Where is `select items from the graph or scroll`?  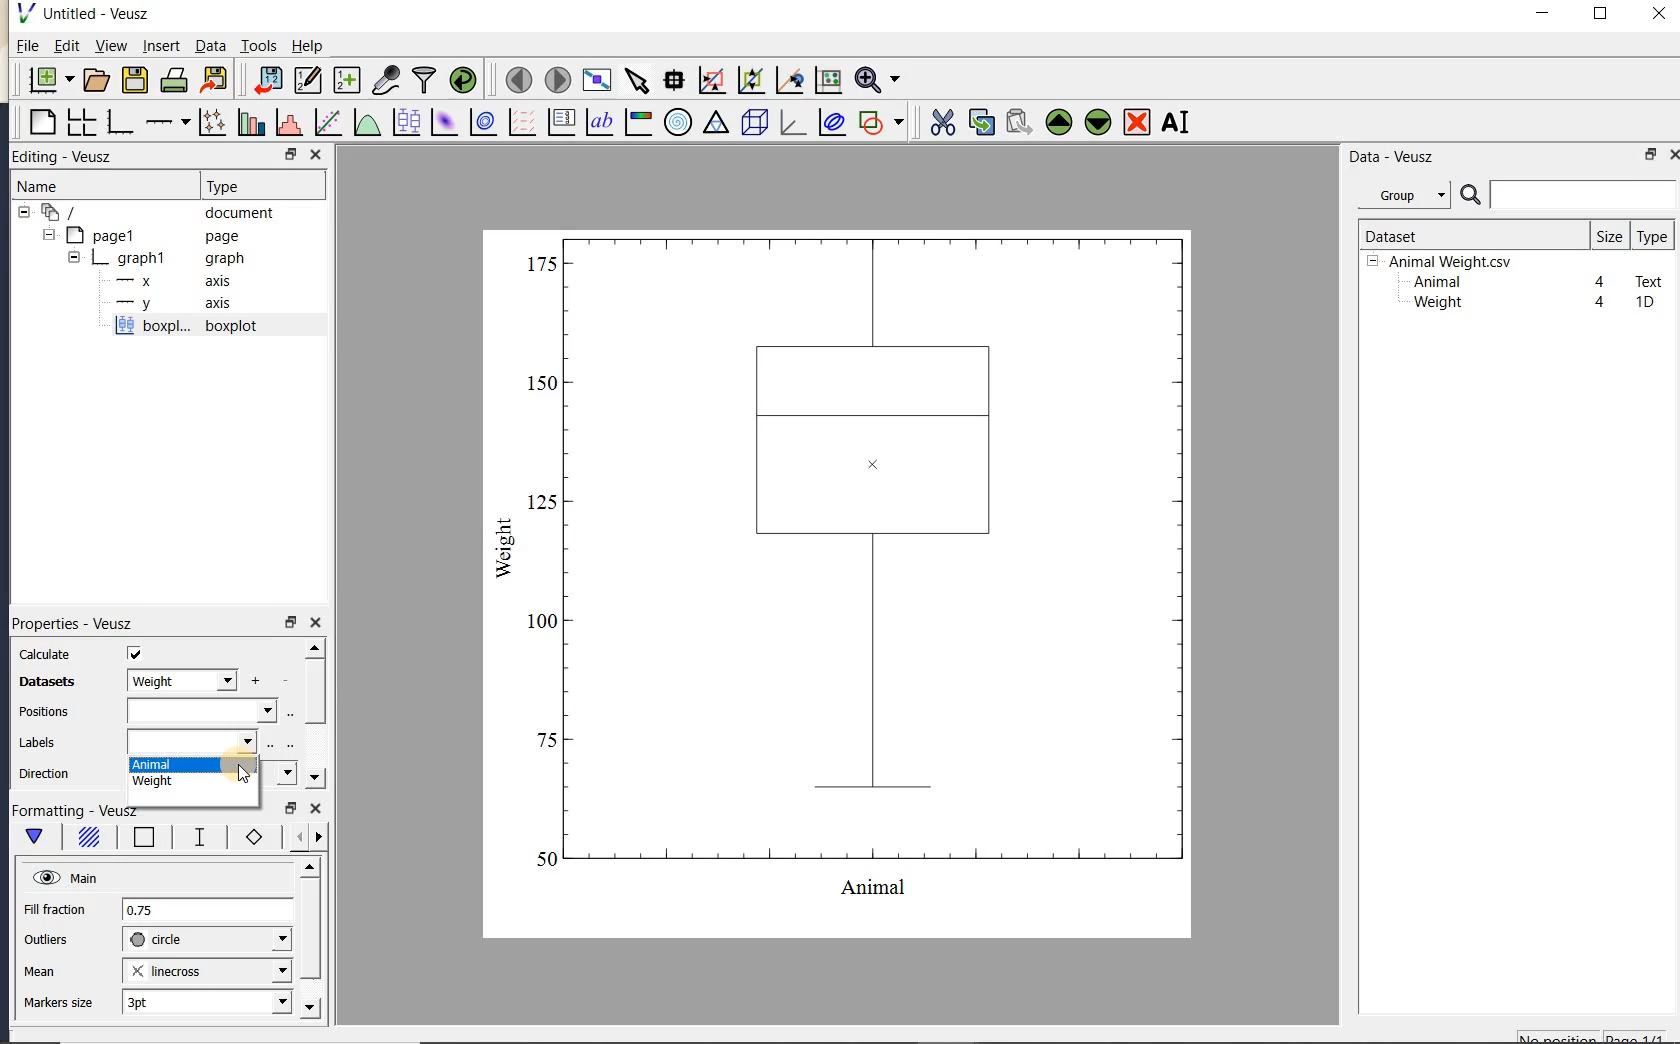 select items from the graph or scroll is located at coordinates (638, 81).